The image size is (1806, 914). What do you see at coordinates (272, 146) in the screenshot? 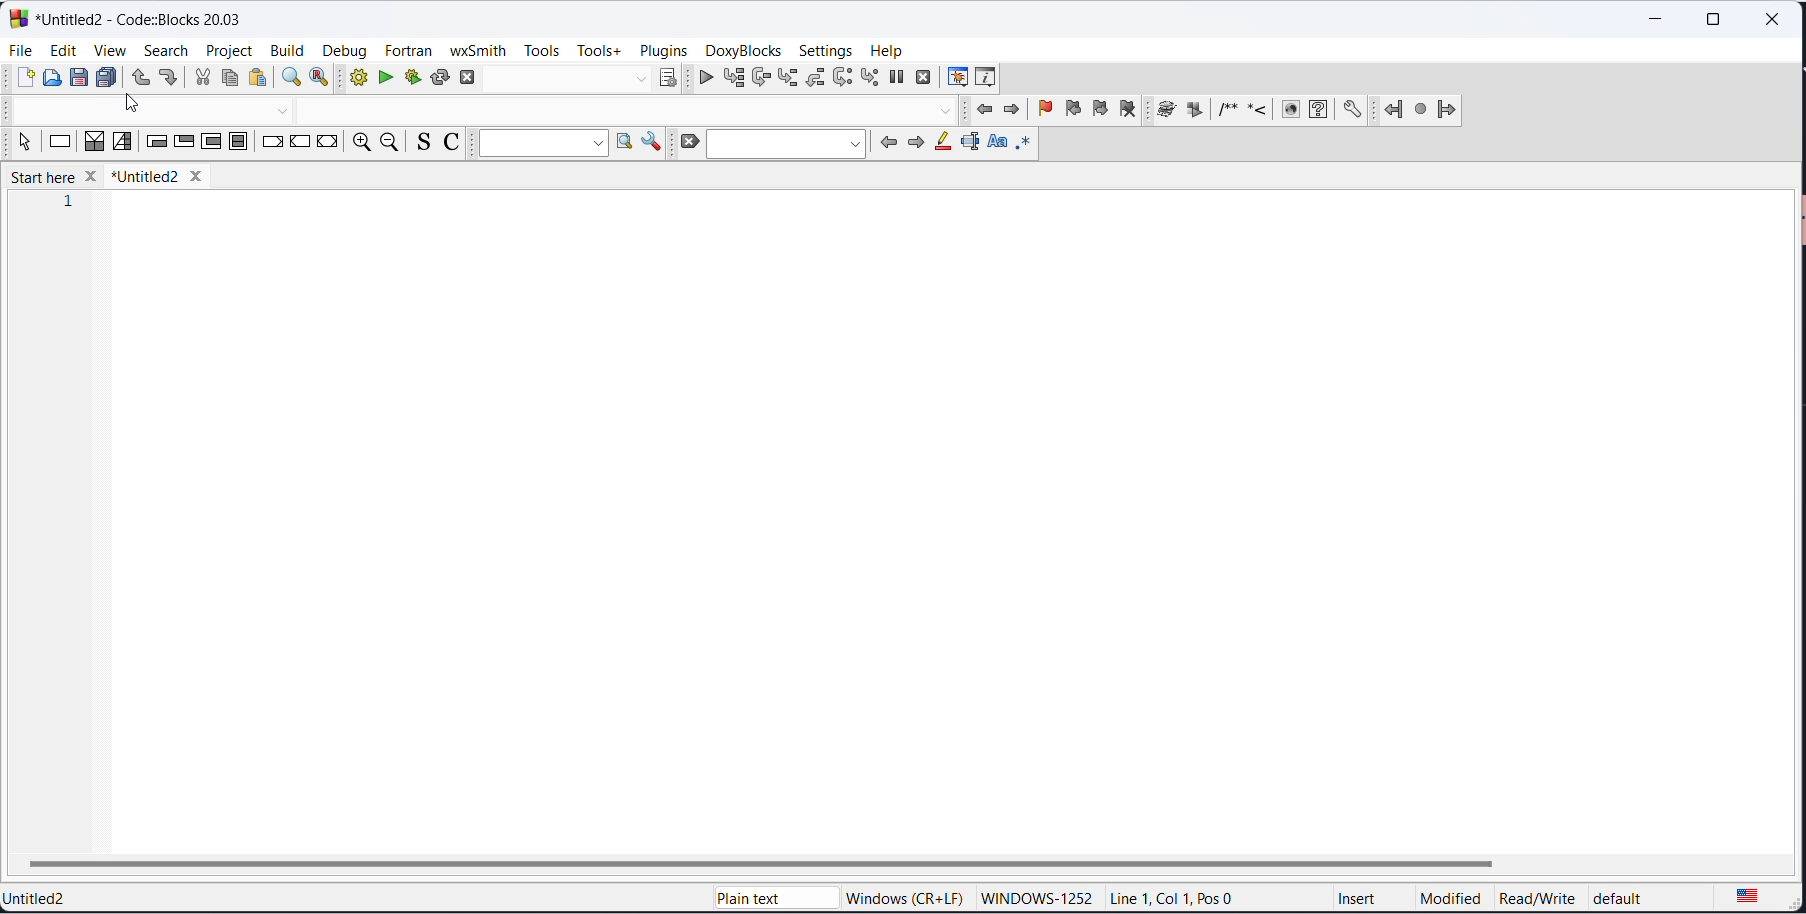
I see `break instruction` at bounding box center [272, 146].